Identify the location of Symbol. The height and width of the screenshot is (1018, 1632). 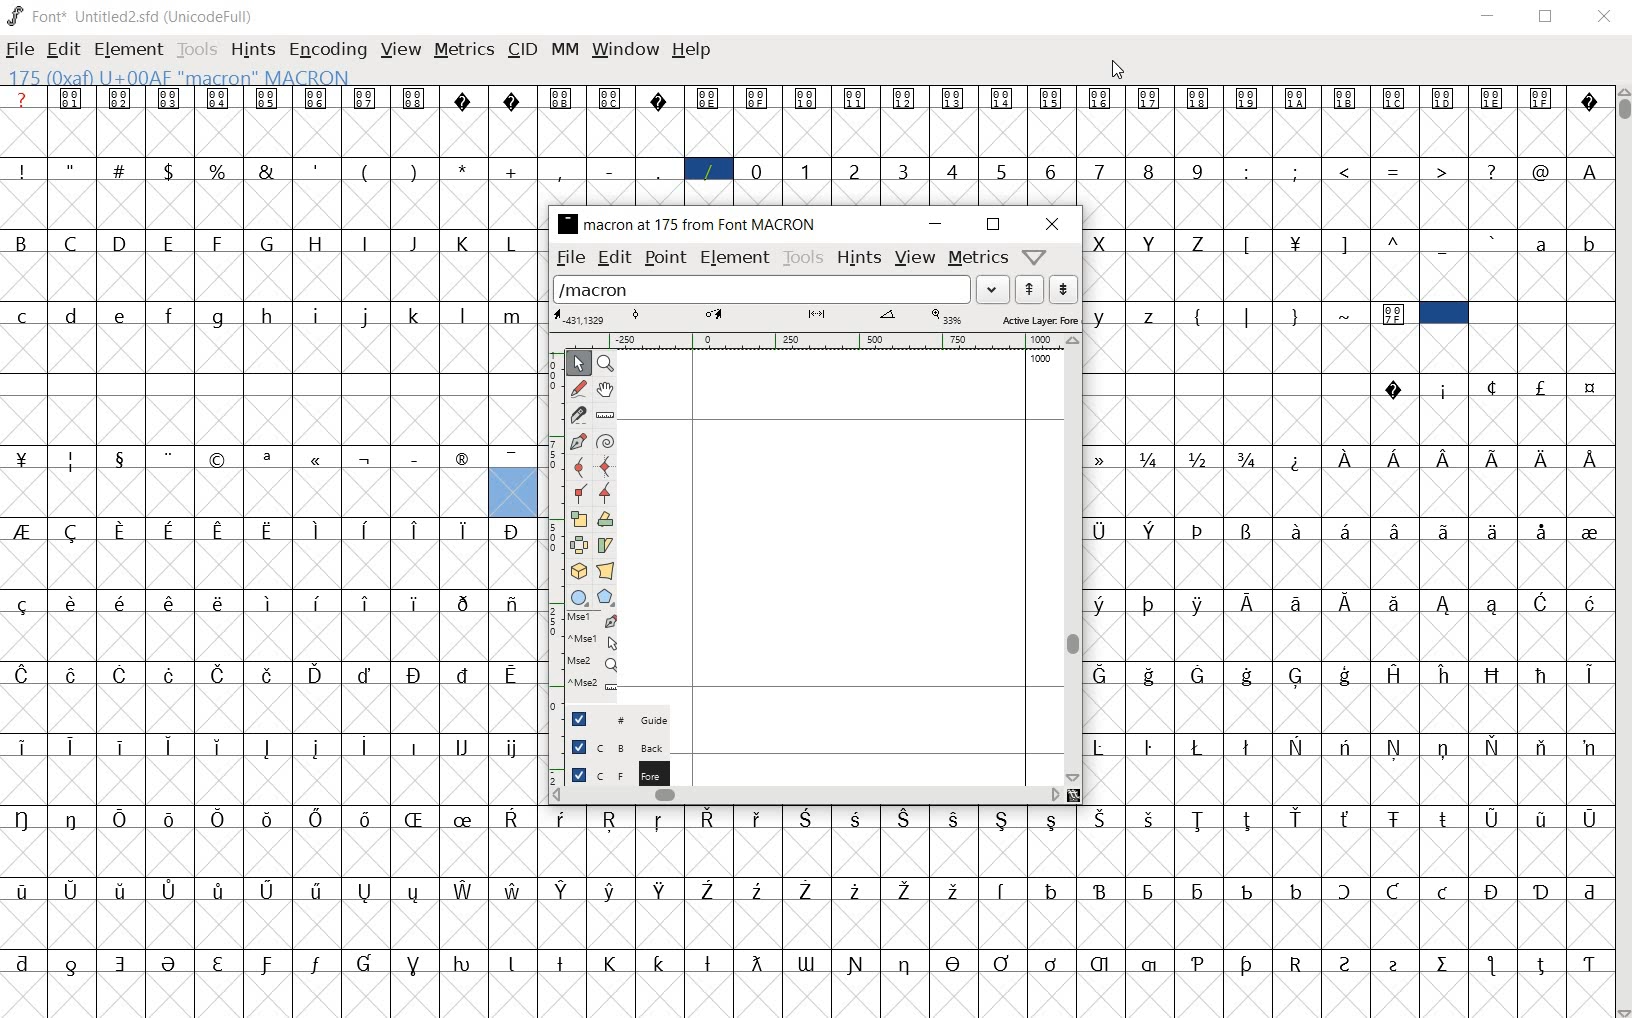
(1345, 674).